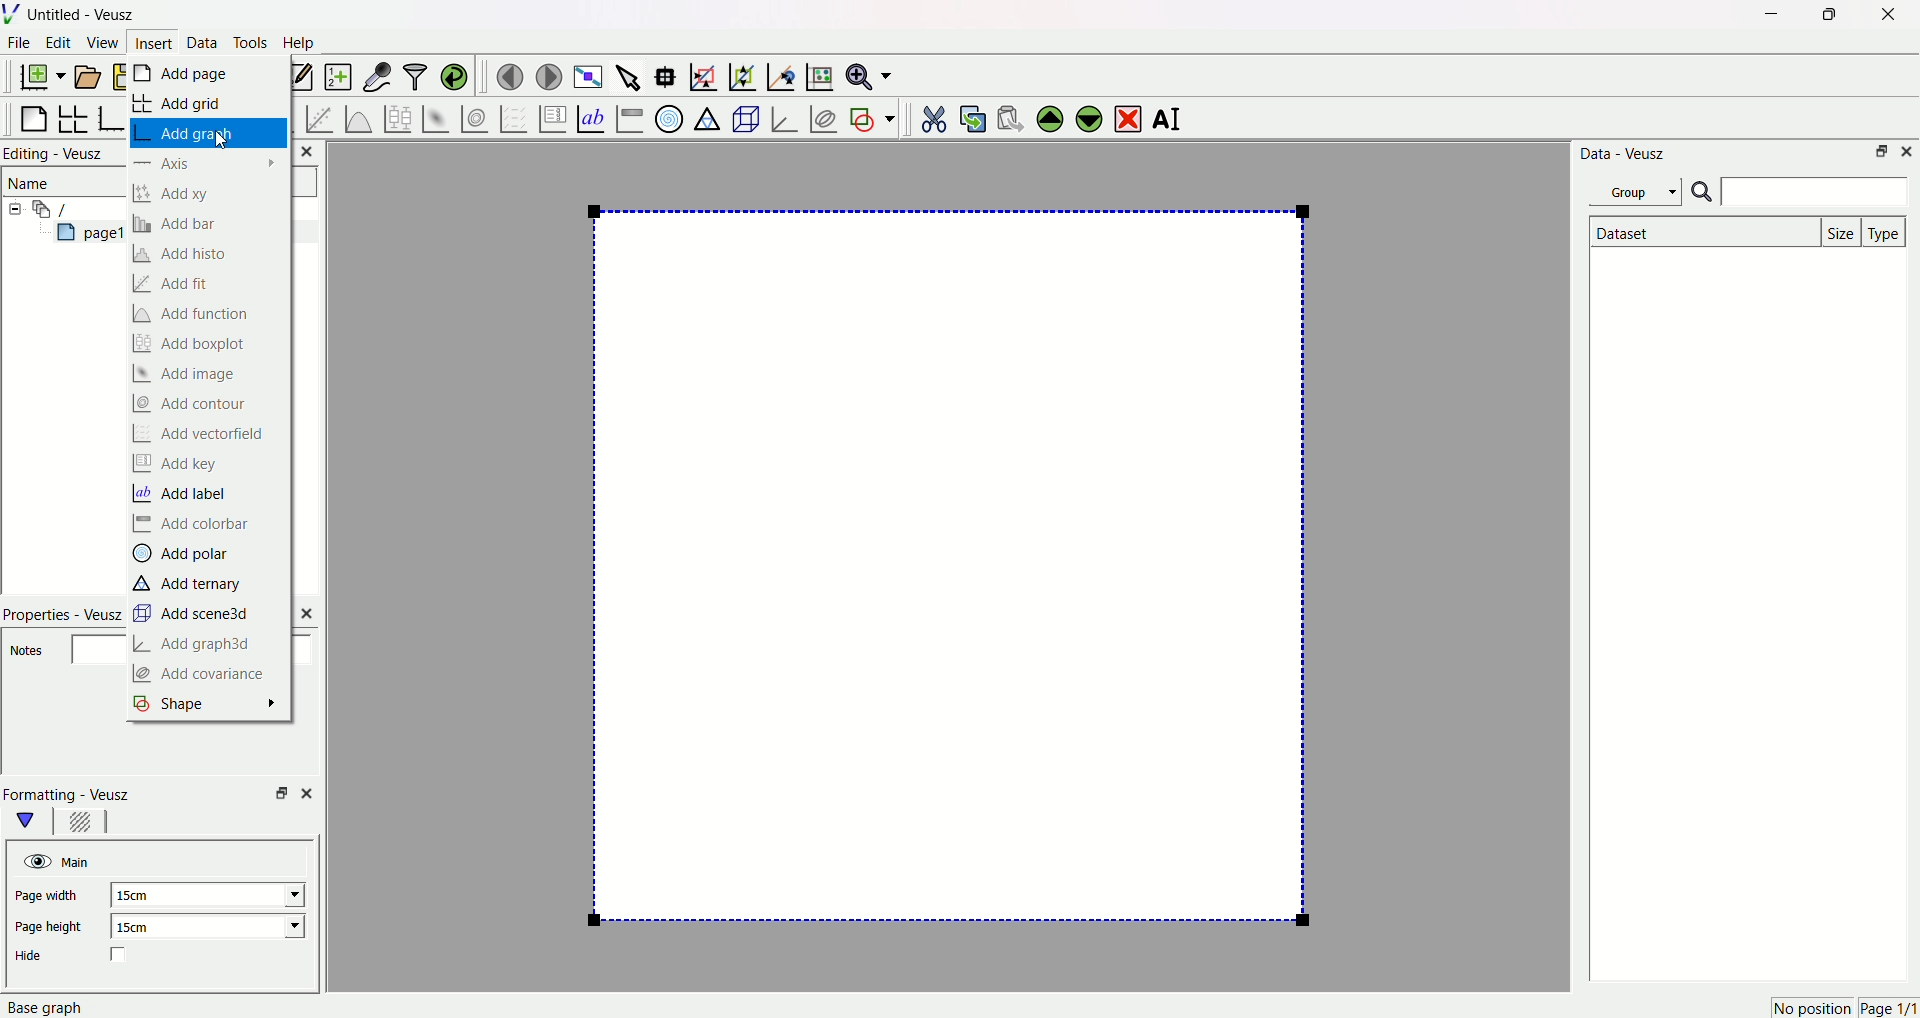 This screenshot has width=1920, height=1018. I want to click on Add graph3d, so click(204, 645).